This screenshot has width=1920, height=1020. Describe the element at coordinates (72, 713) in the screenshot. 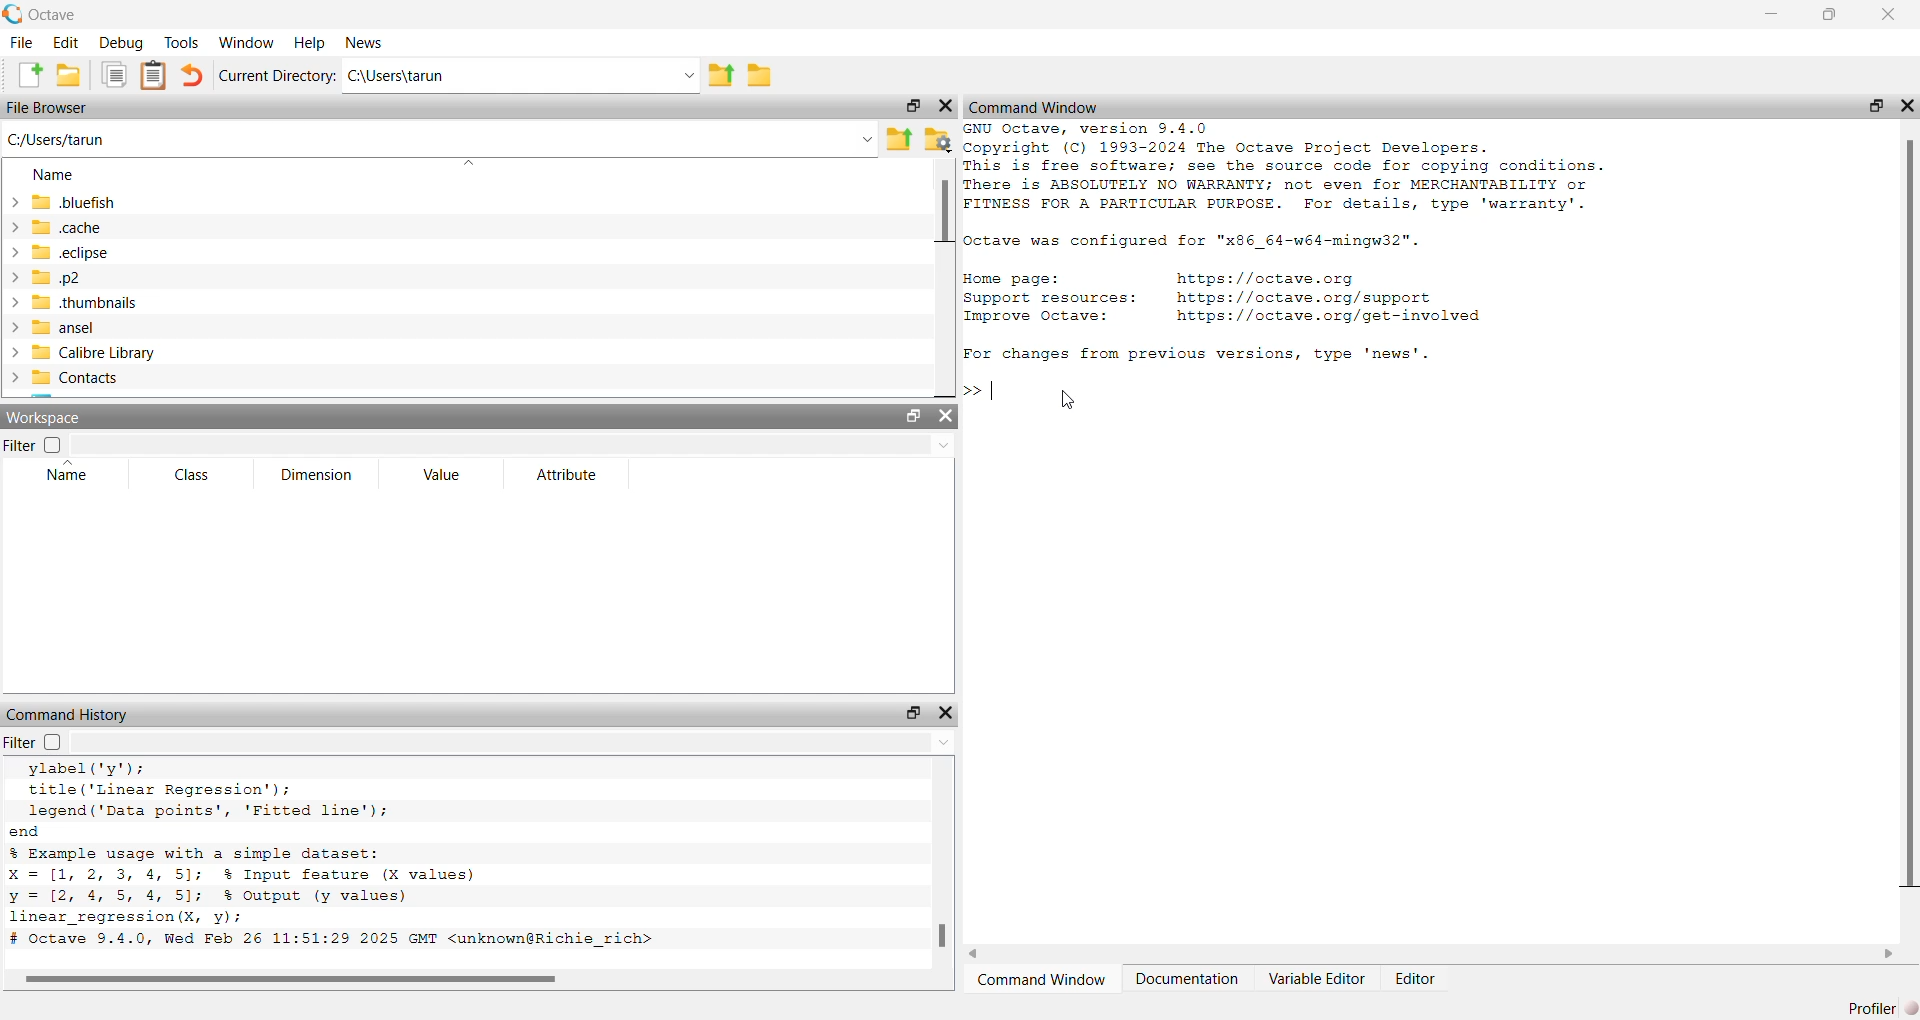

I see `command history` at that location.